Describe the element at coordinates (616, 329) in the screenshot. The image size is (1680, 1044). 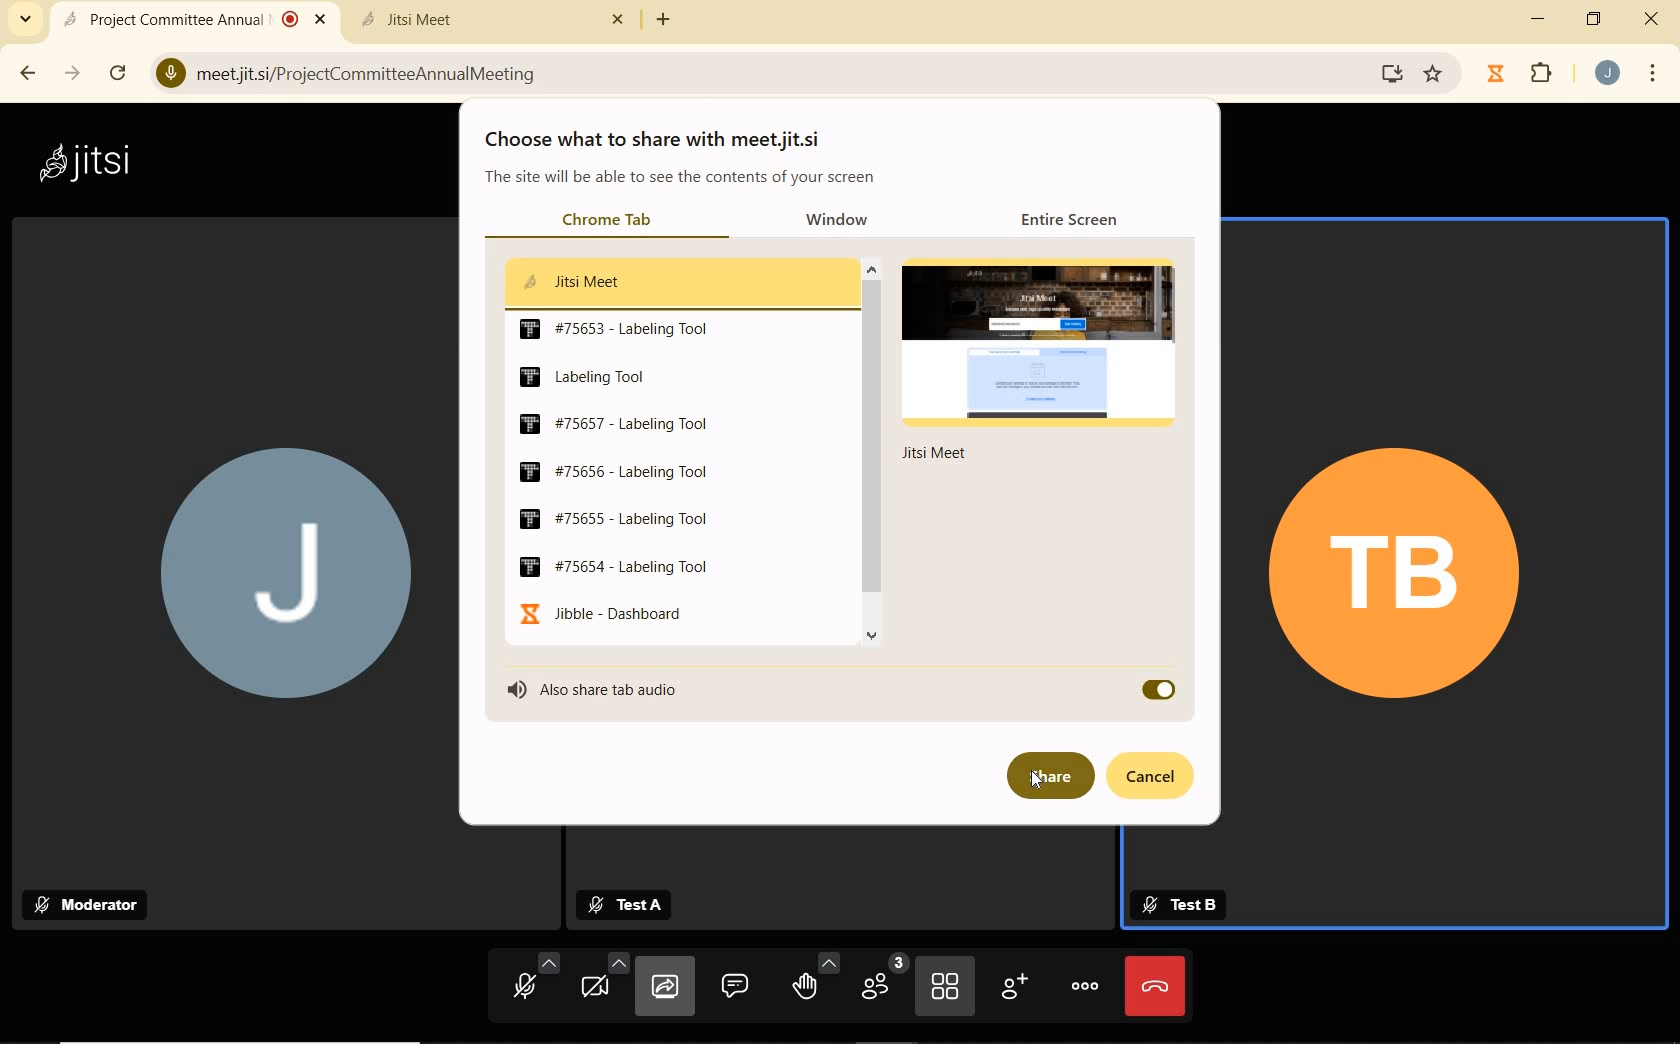
I see `#75653 - Labeling Tool` at that location.